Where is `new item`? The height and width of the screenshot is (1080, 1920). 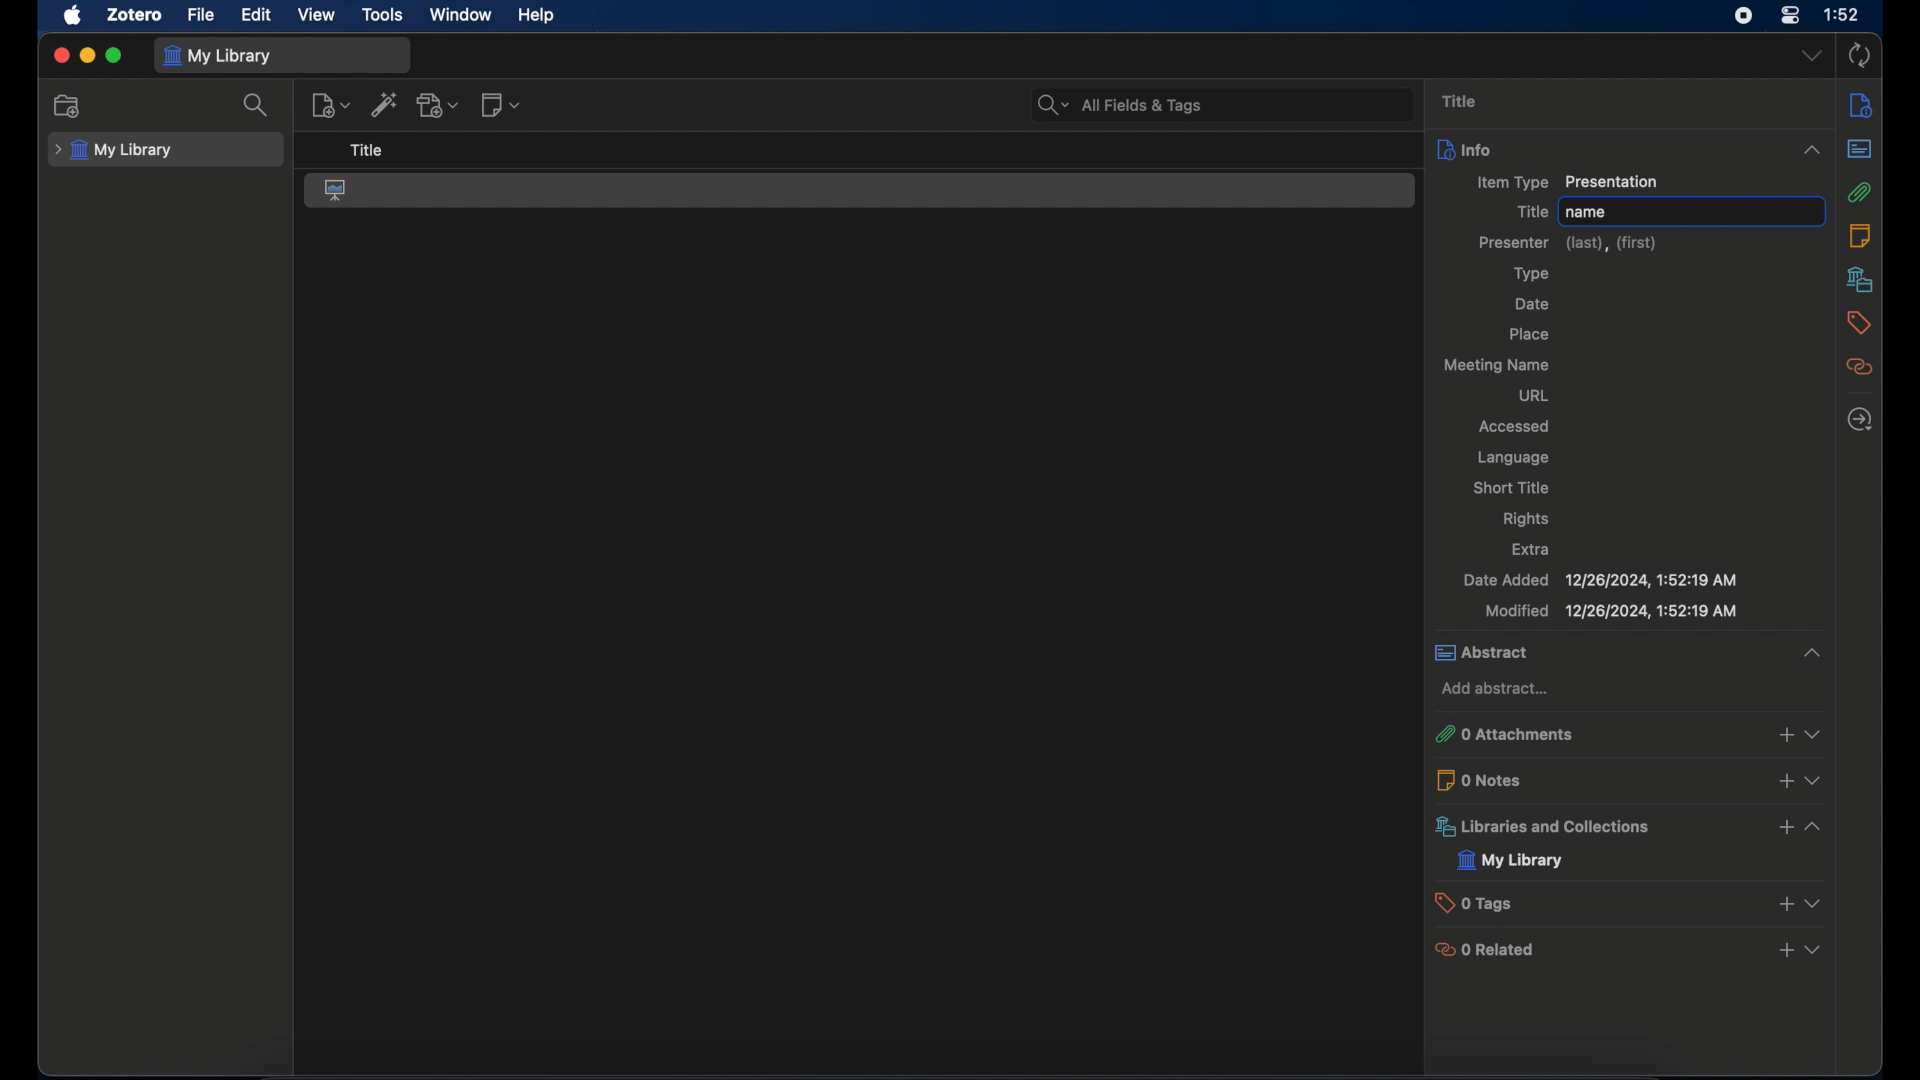
new item is located at coordinates (329, 105).